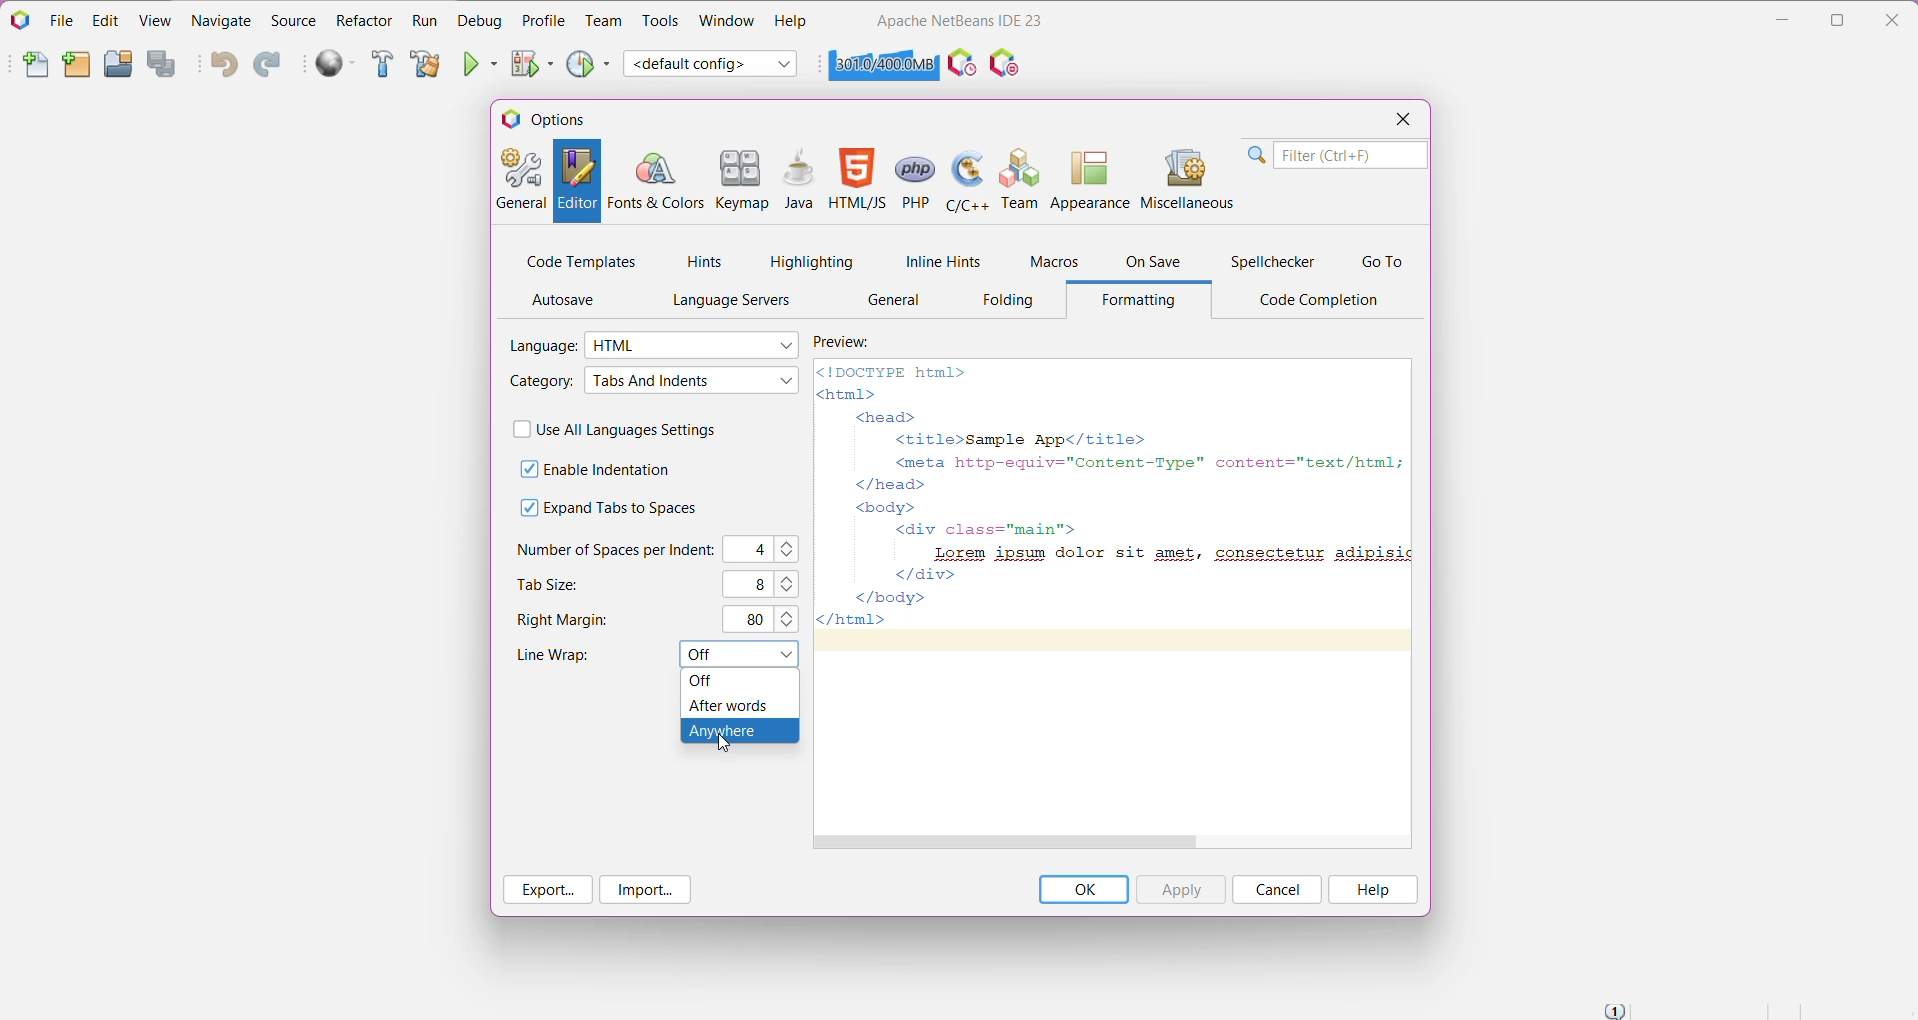 The width and height of the screenshot is (1918, 1020). Describe the element at coordinates (883, 483) in the screenshot. I see `</head>` at that location.